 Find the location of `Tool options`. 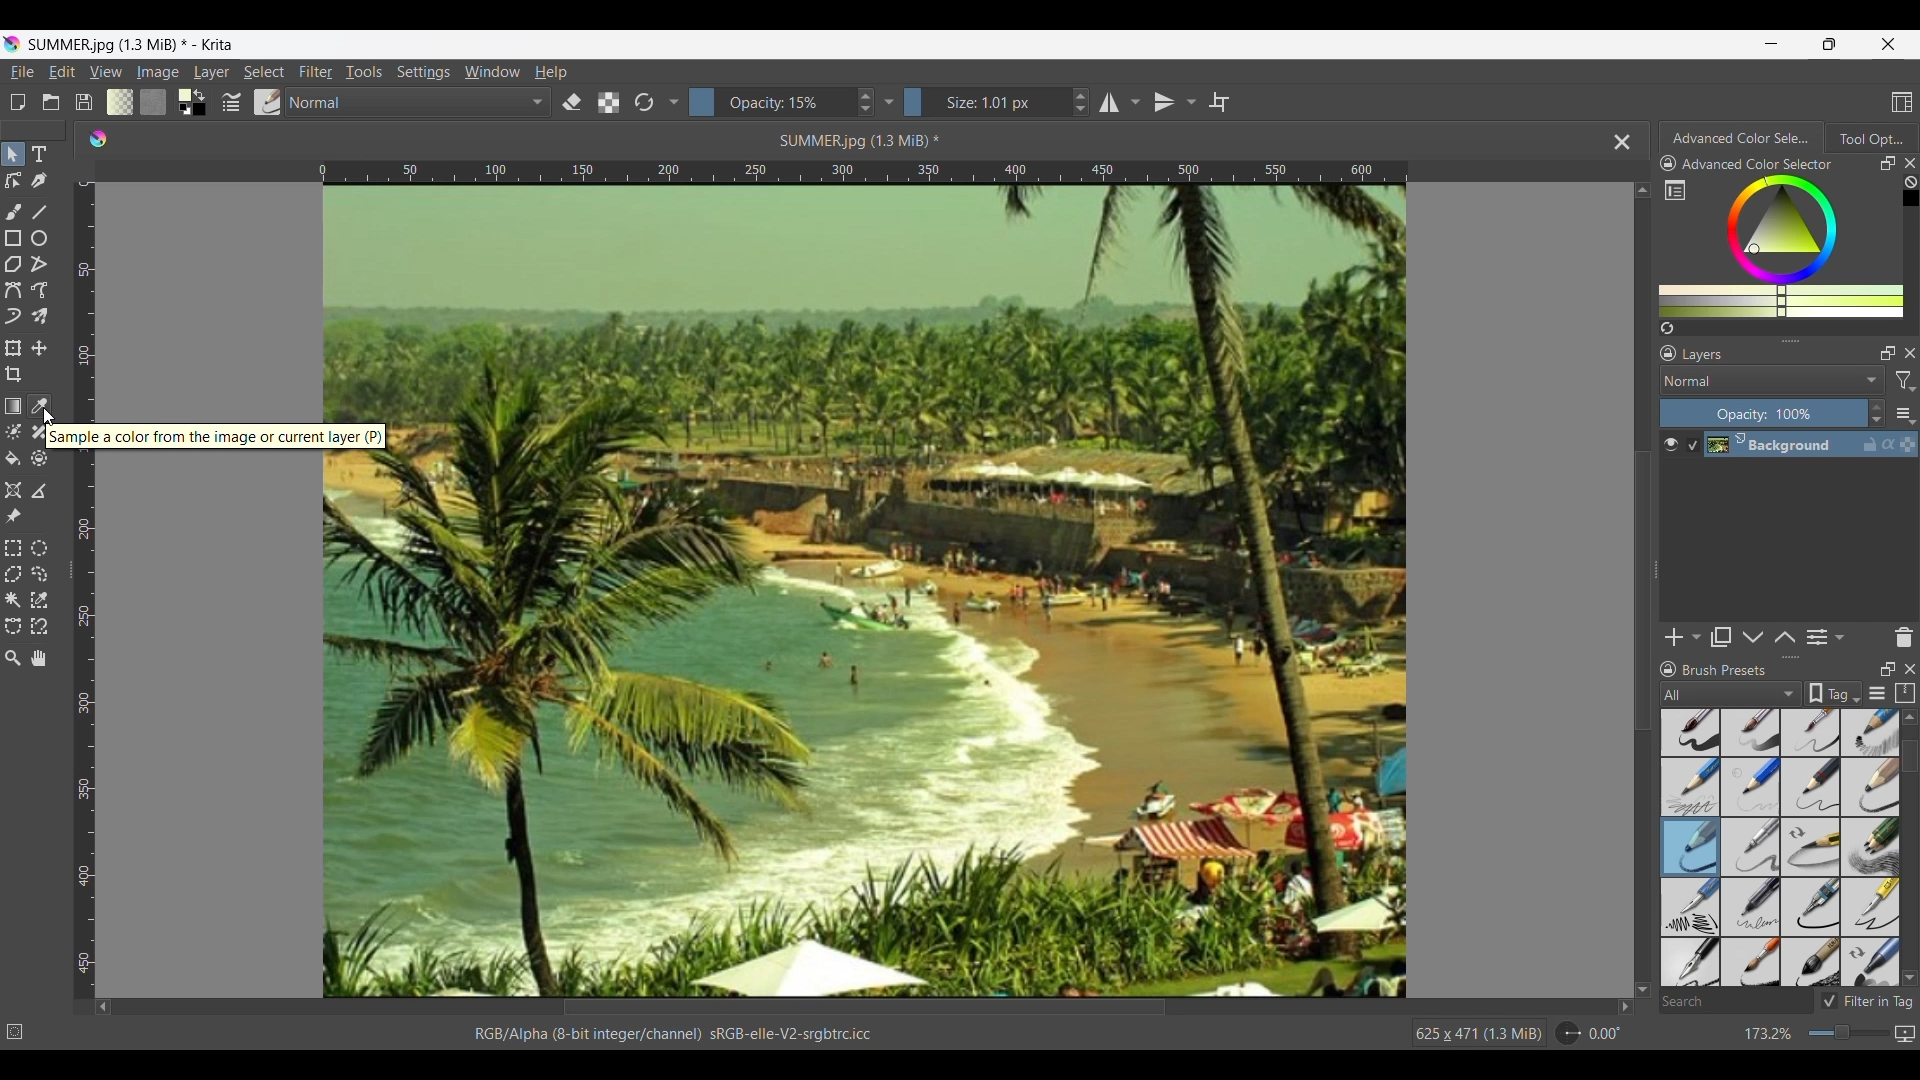

Tool options is located at coordinates (1871, 138).